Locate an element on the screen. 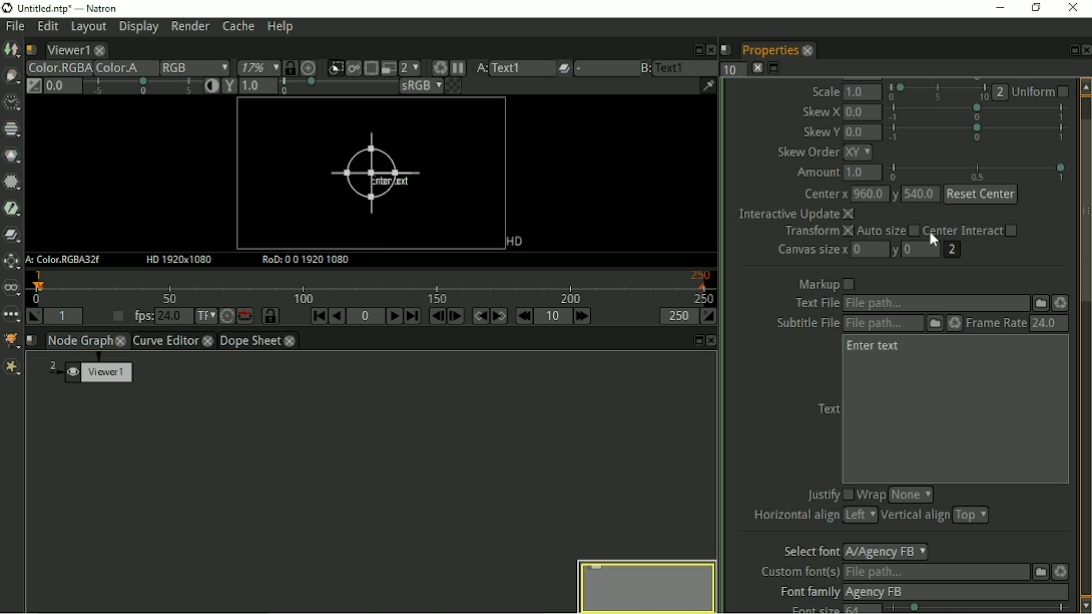  y is located at coordinates (894, 196).